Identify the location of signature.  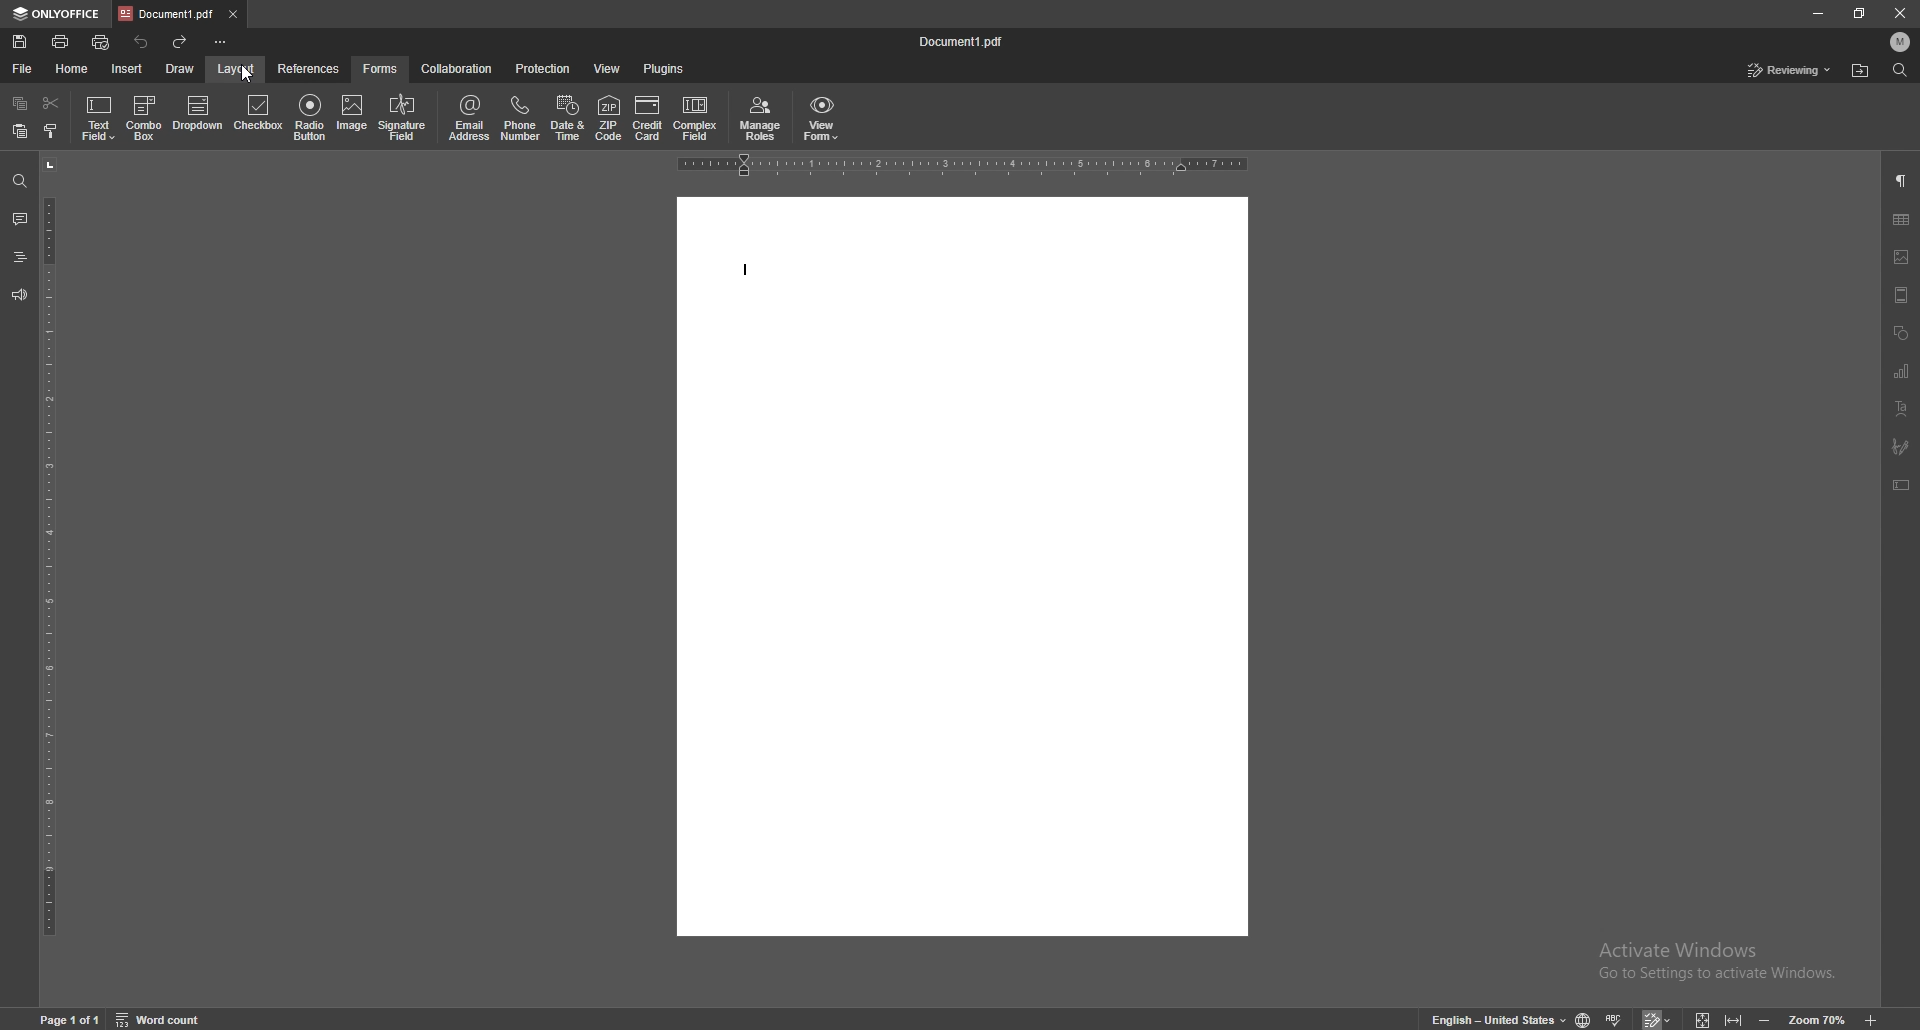
(1897, 445).